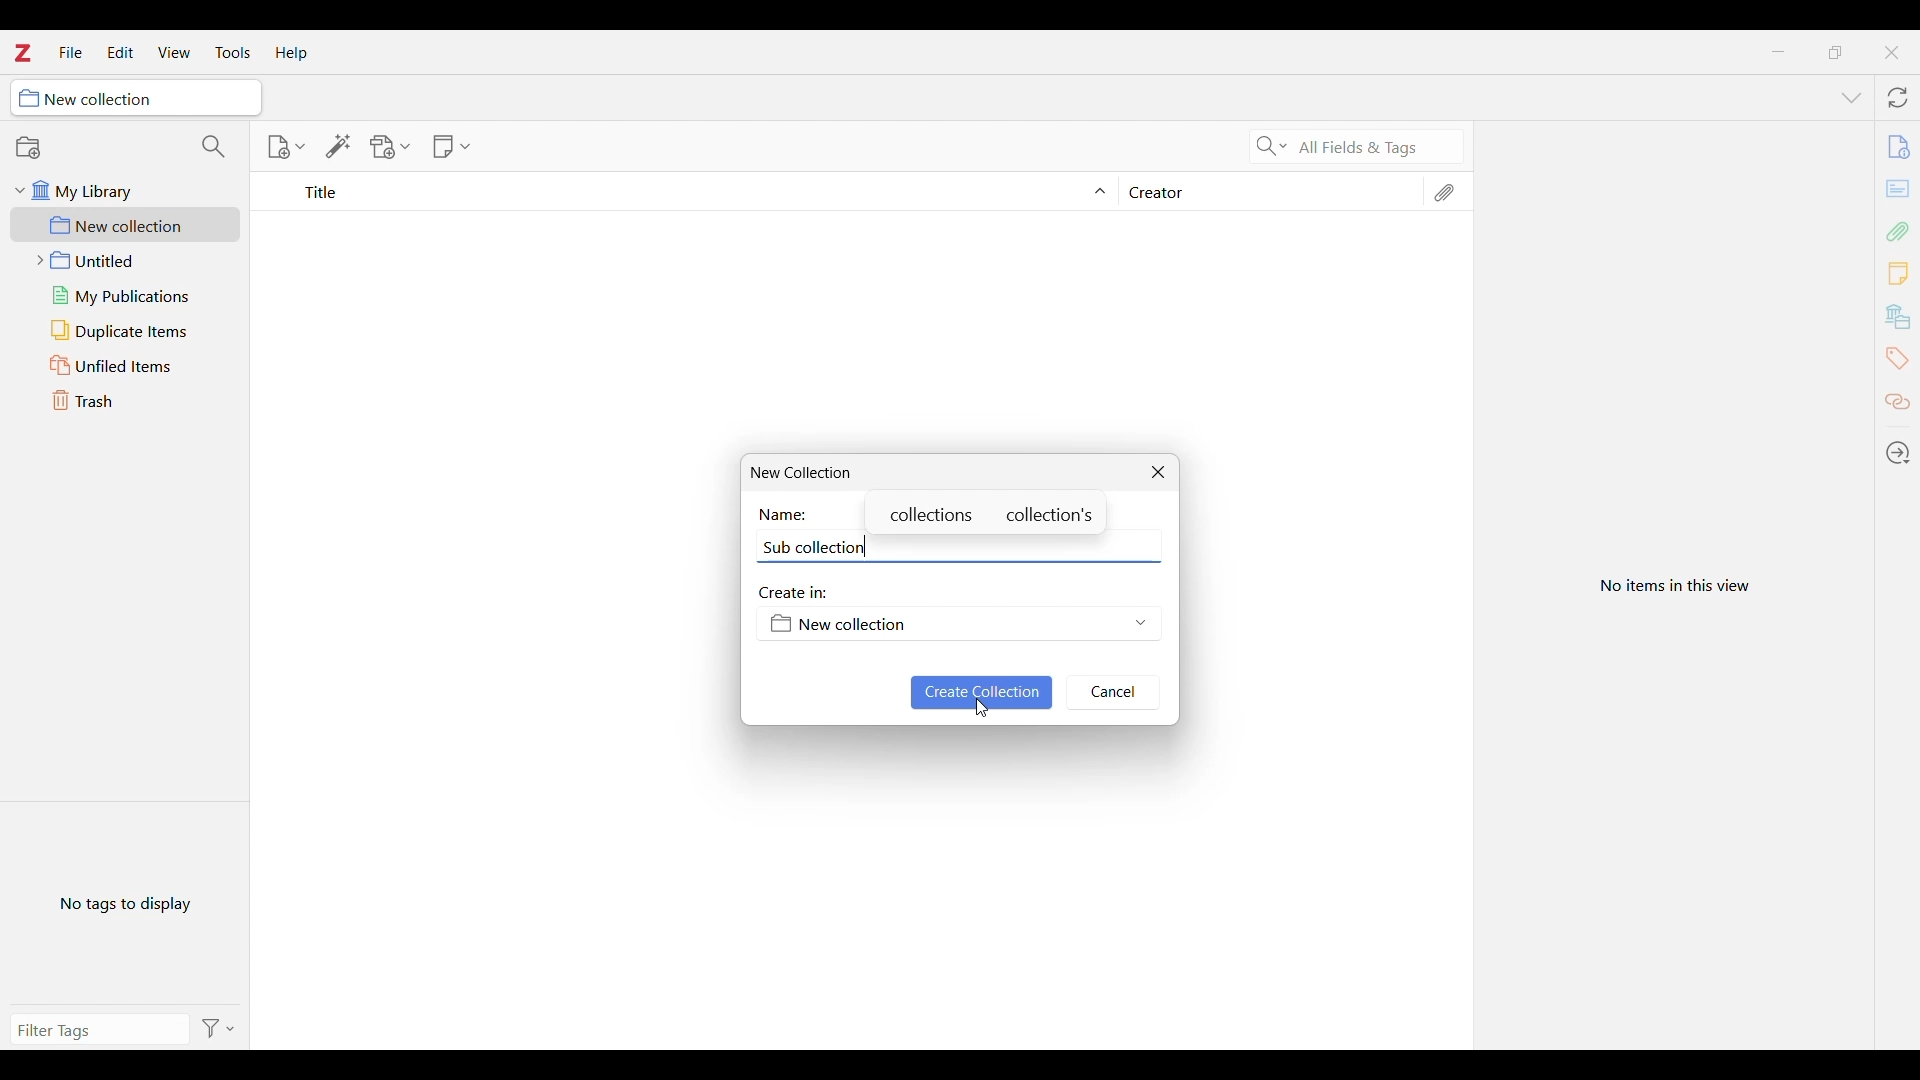  Describe the element at coordinates (135, 98) in the screenshot. I see `Current collection` at that location.